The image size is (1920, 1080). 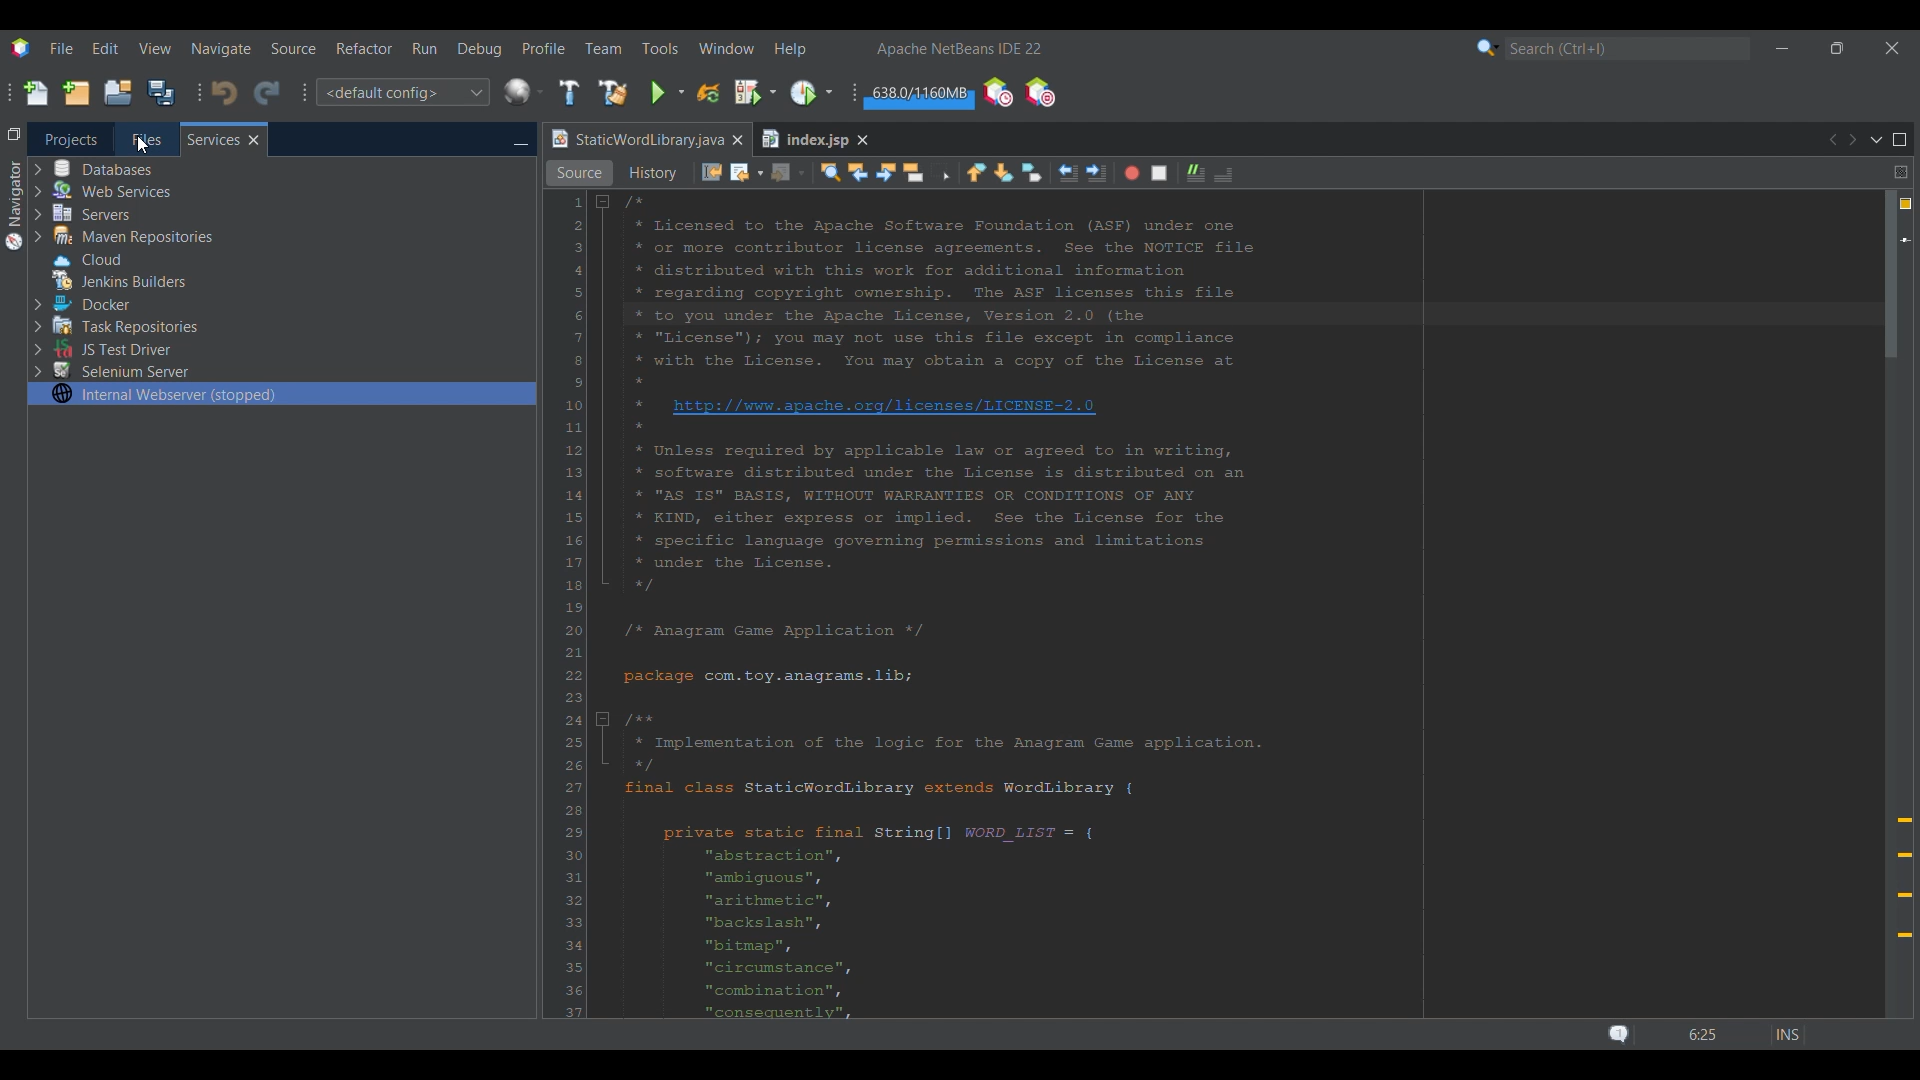 What do you see at coordinates (998, 93) in the screenshot?
I see `Profile the IDE` at bounding box center [998, 93].